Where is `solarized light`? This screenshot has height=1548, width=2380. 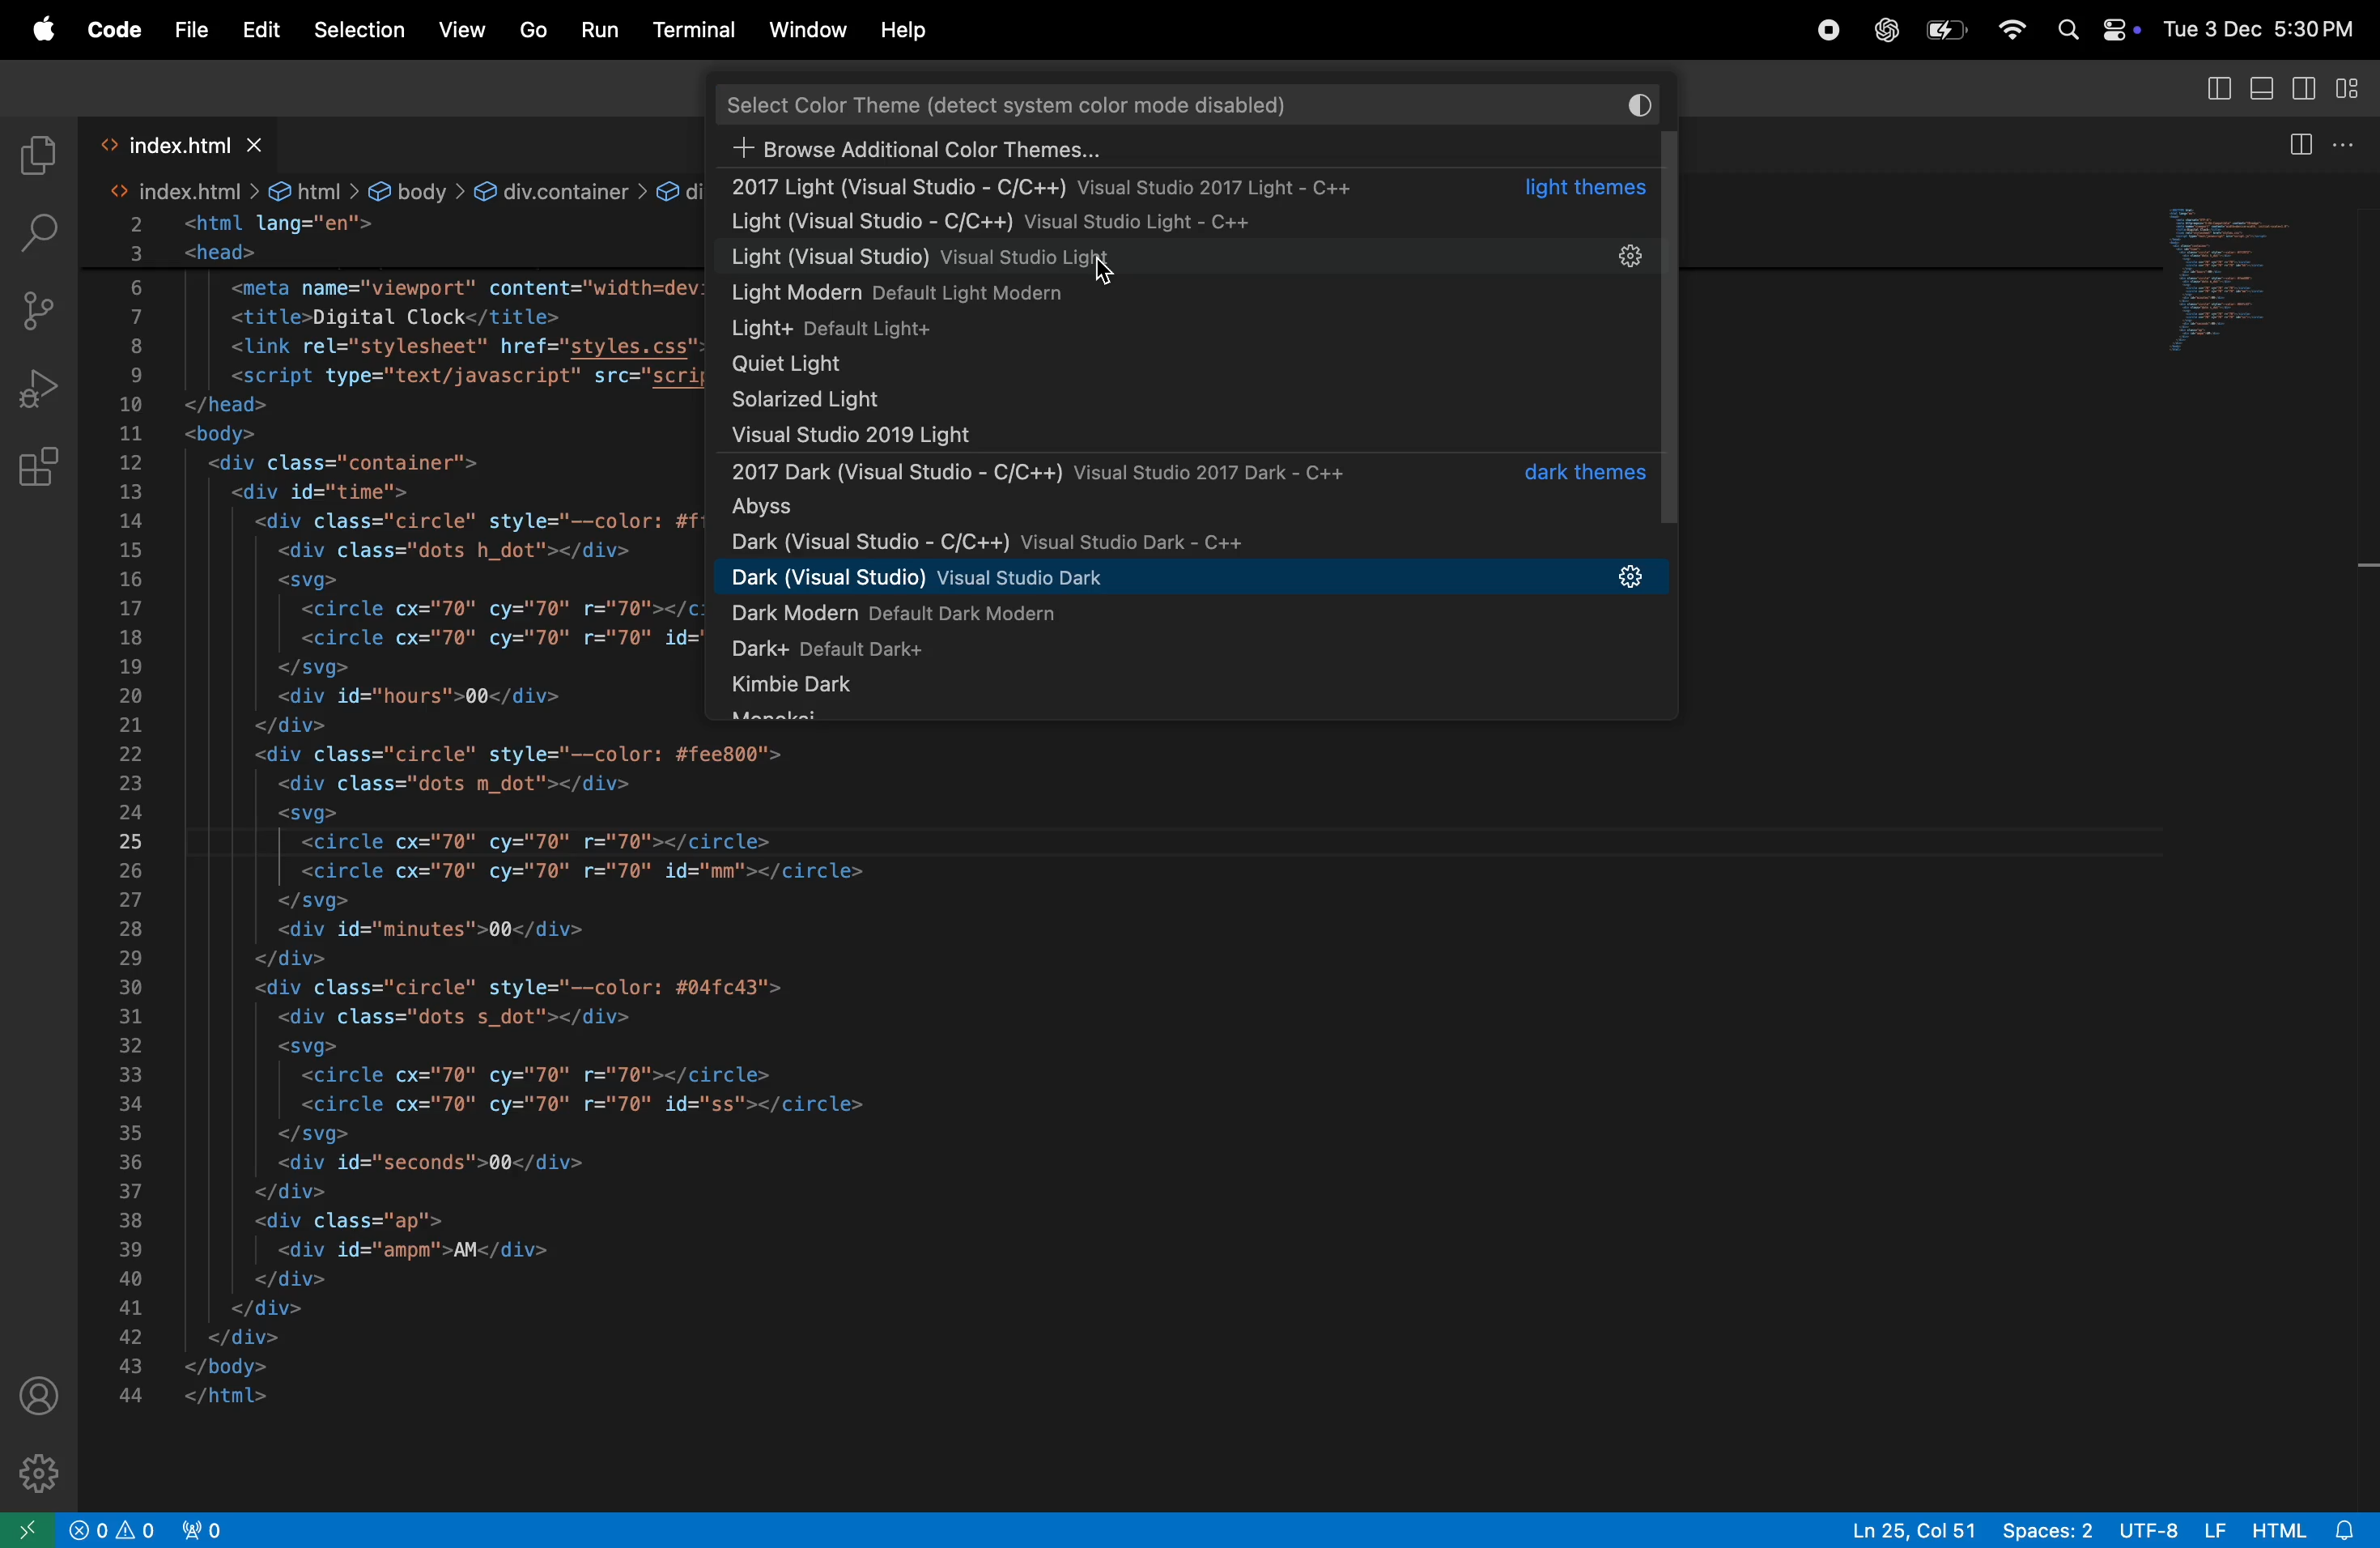
solarized light is located at coordinates (1170, 399).